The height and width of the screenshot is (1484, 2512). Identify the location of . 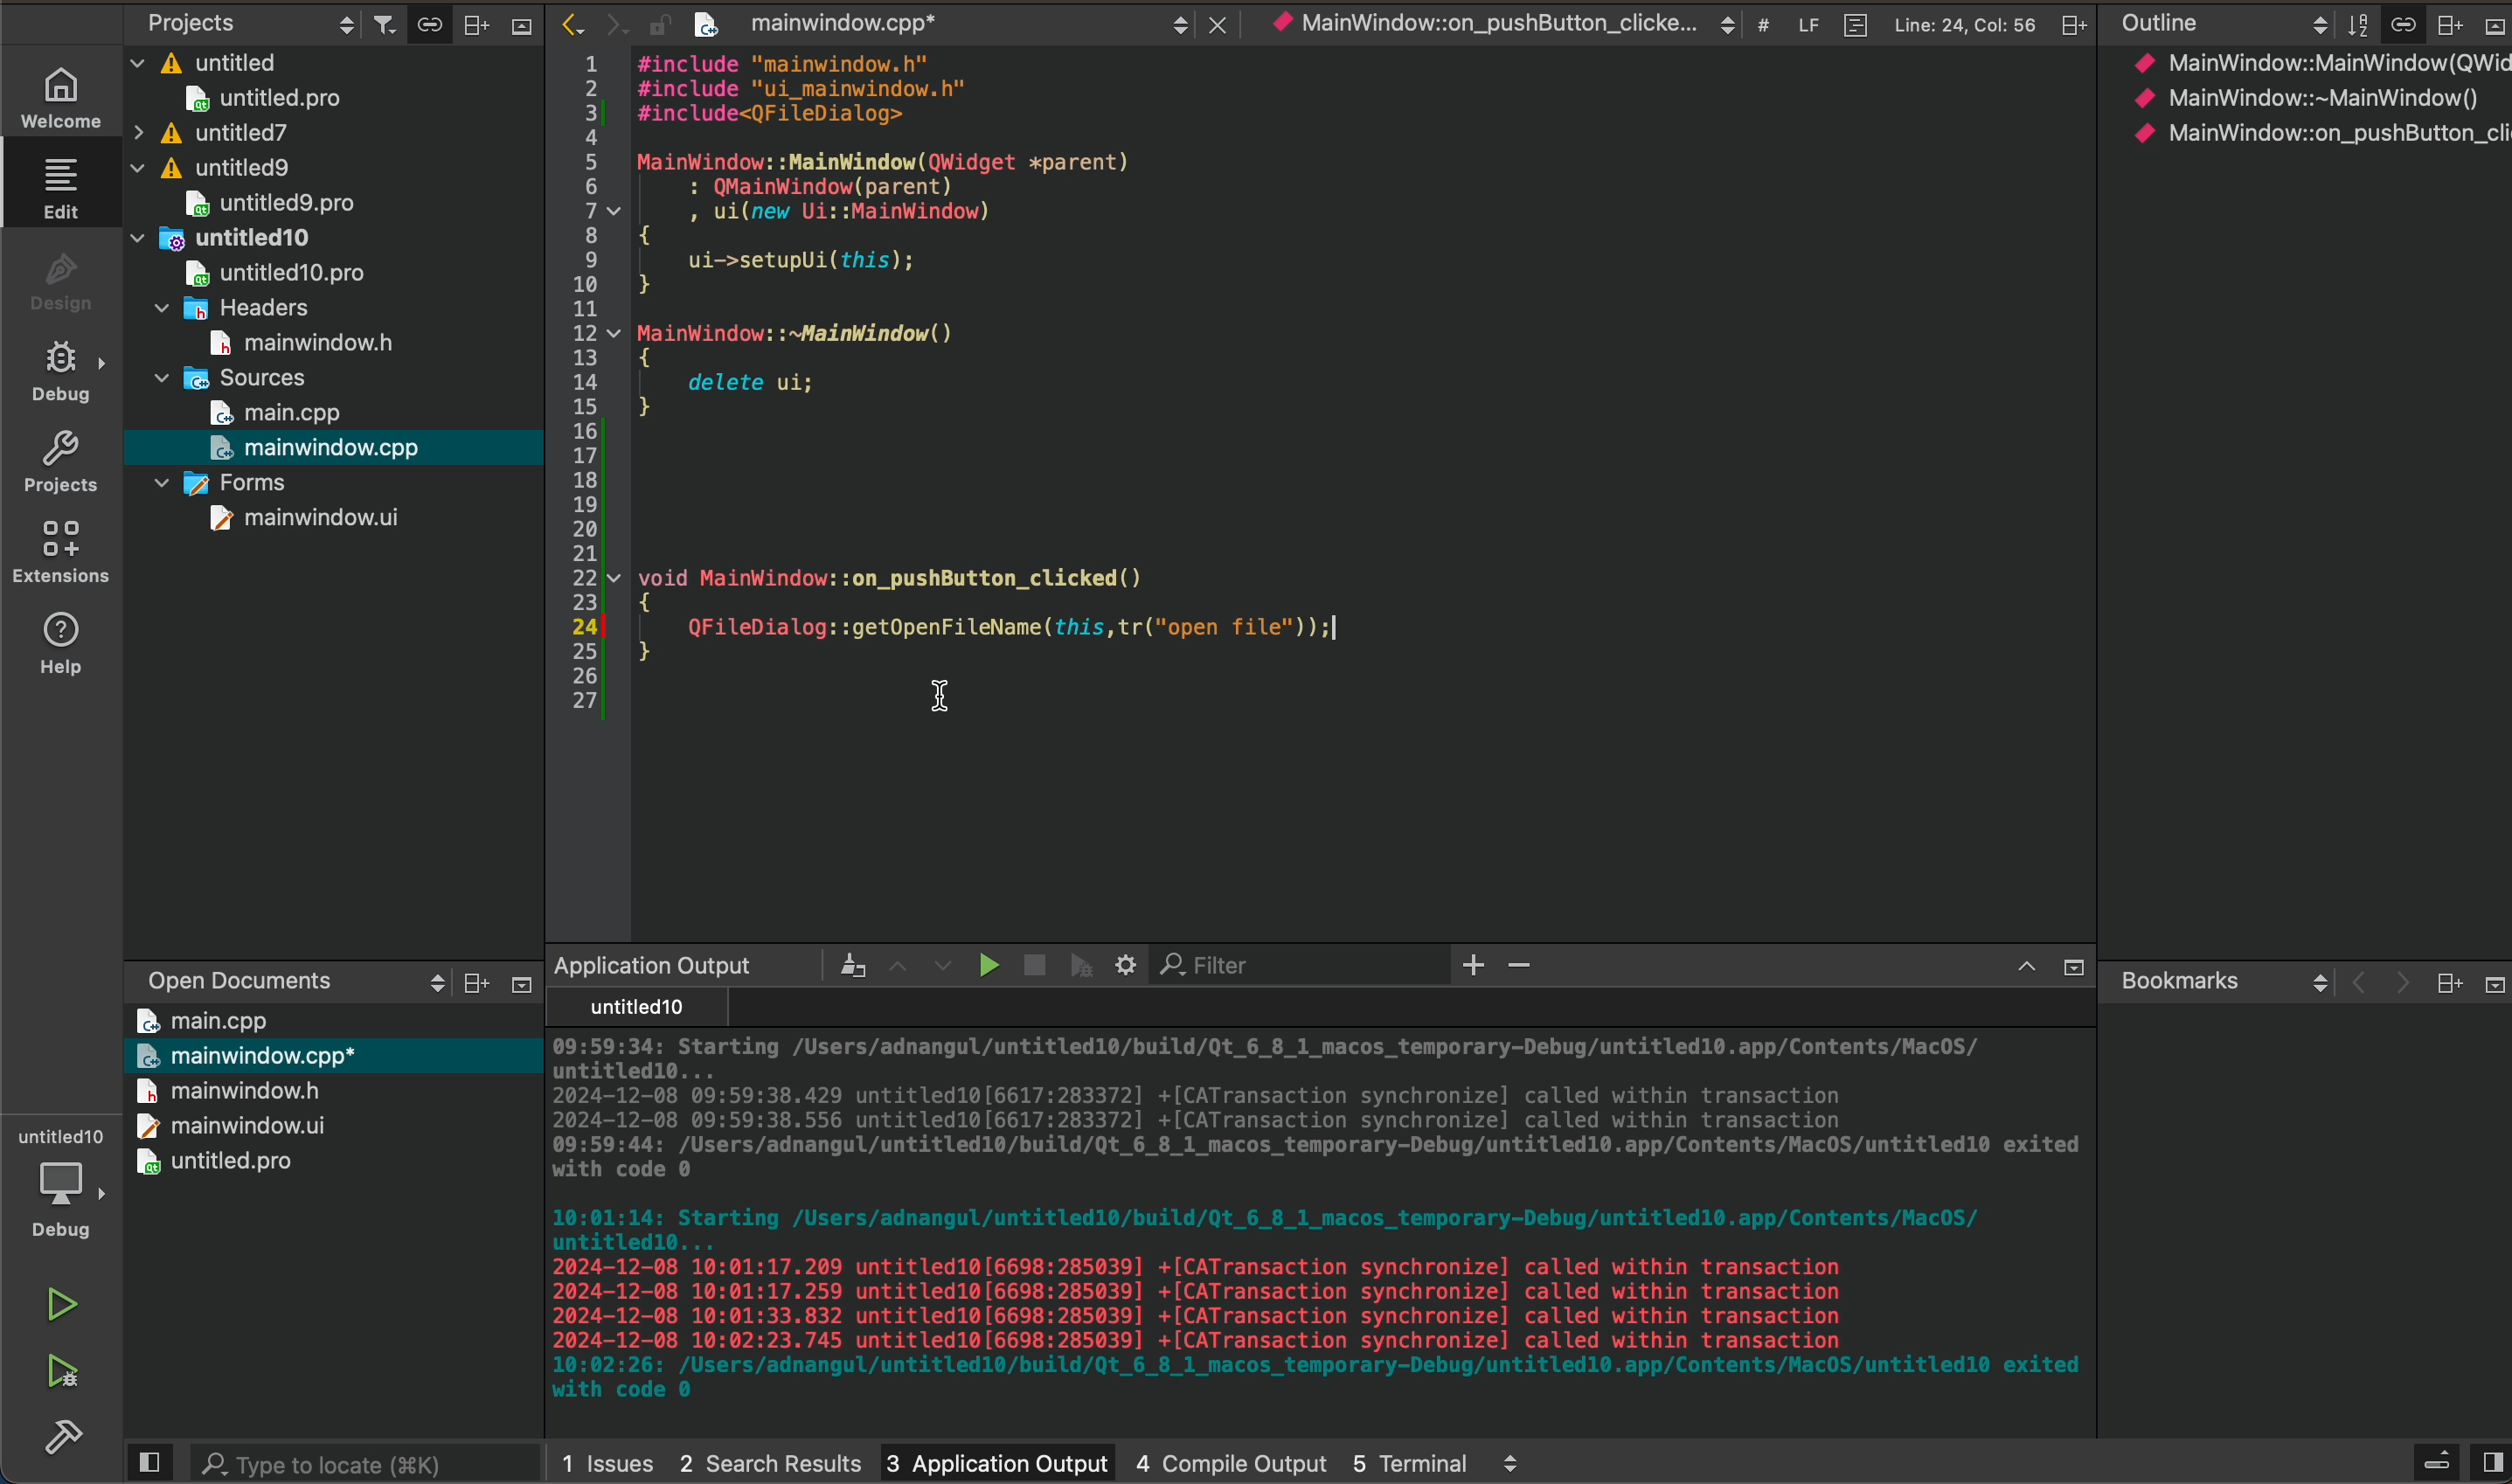
(2447, 983).